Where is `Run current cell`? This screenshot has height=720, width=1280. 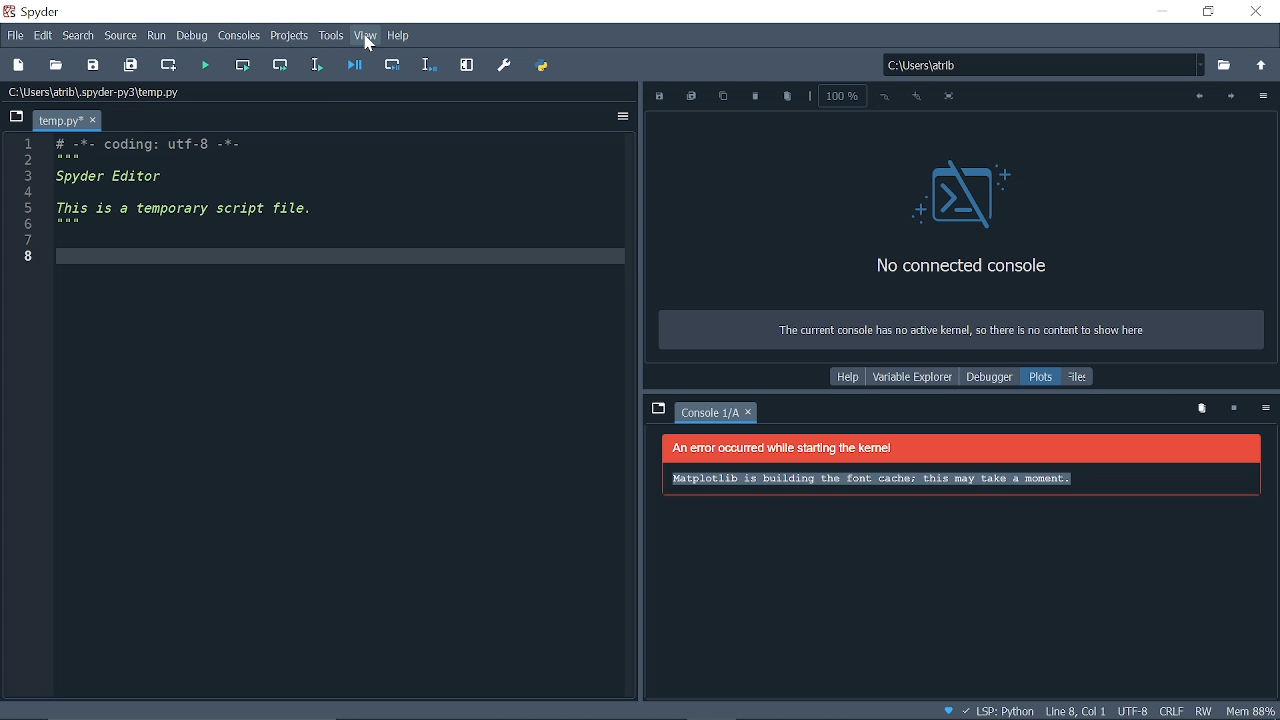
Run current cell is located at coordinates (246, 65).